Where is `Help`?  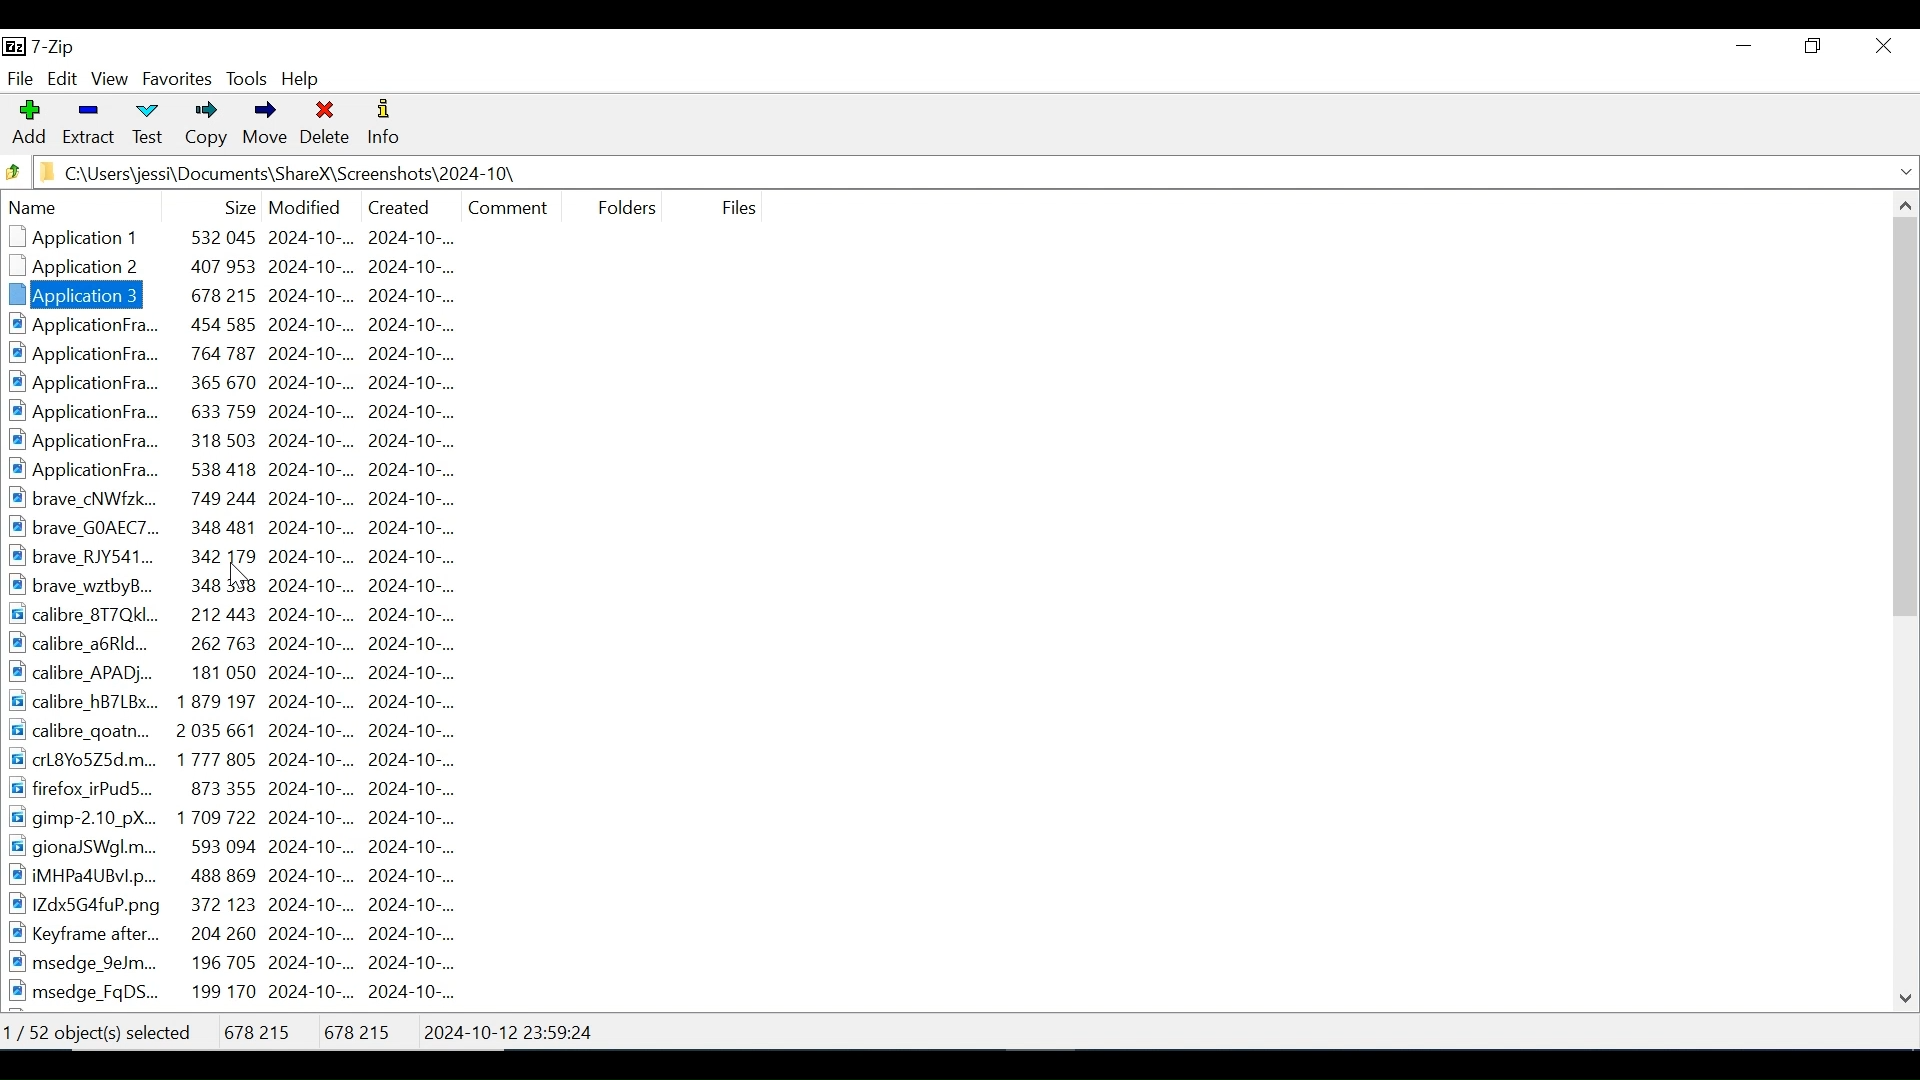 Help is located at coordinates (303, 78).